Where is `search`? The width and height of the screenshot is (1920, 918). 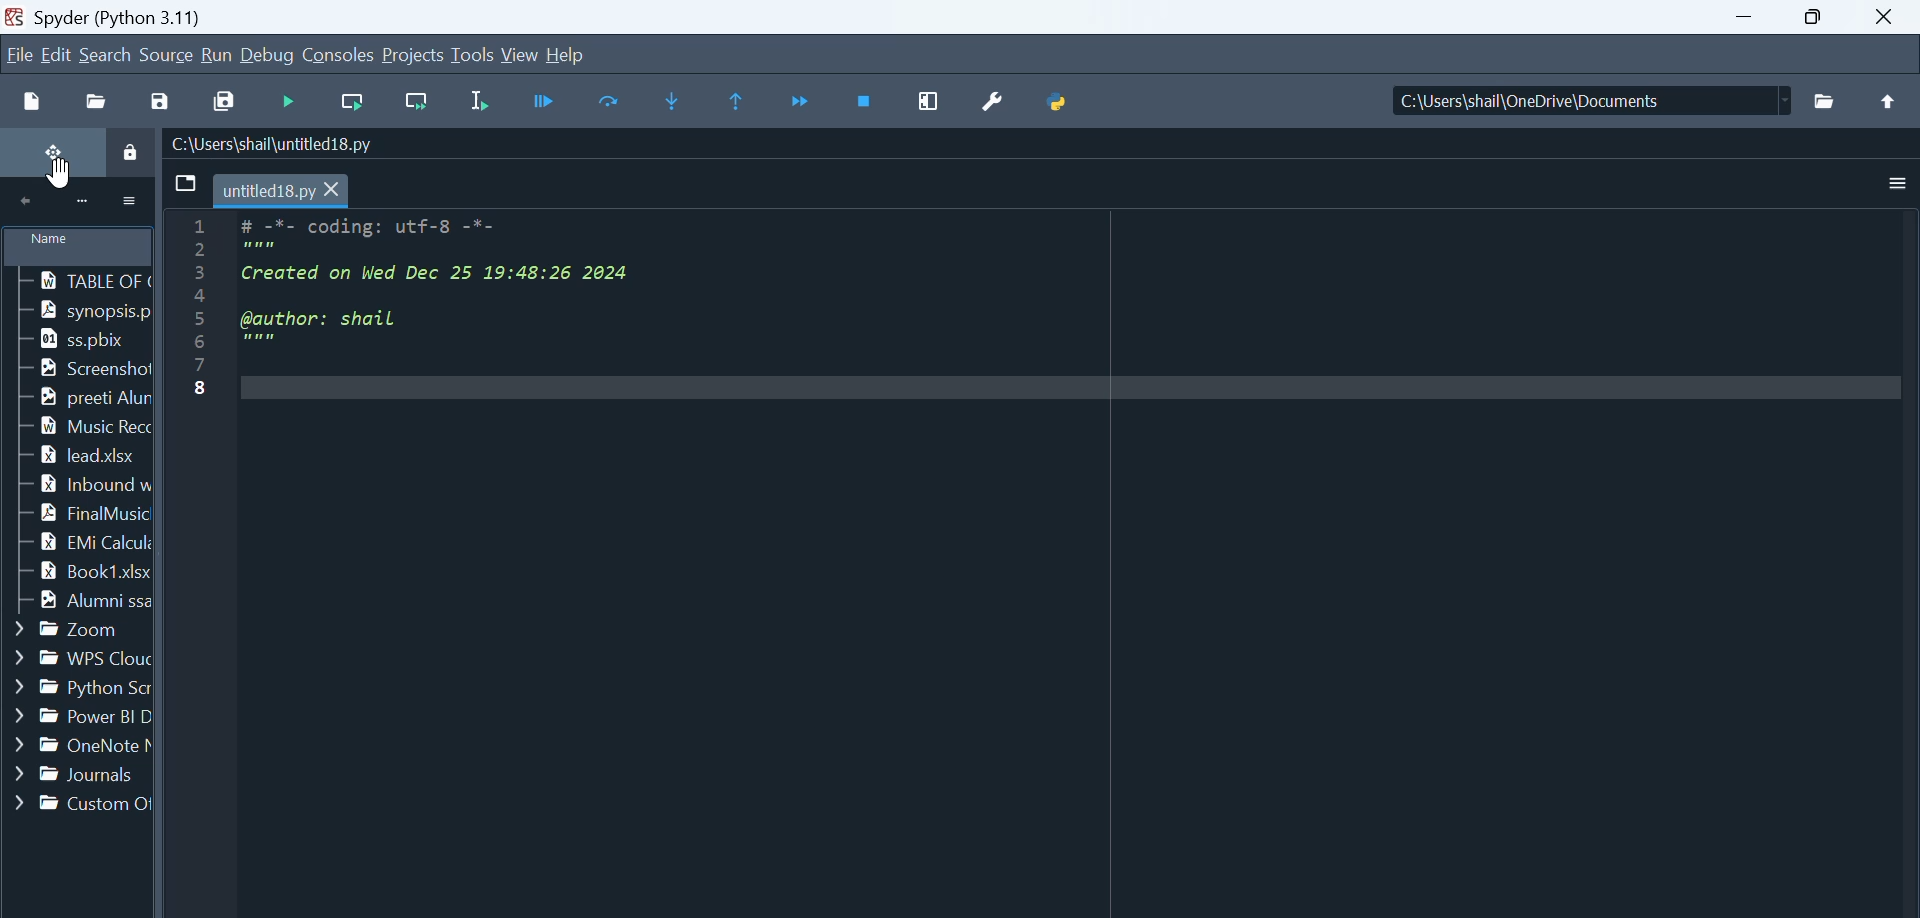 search is located at coordinates (107, 54).